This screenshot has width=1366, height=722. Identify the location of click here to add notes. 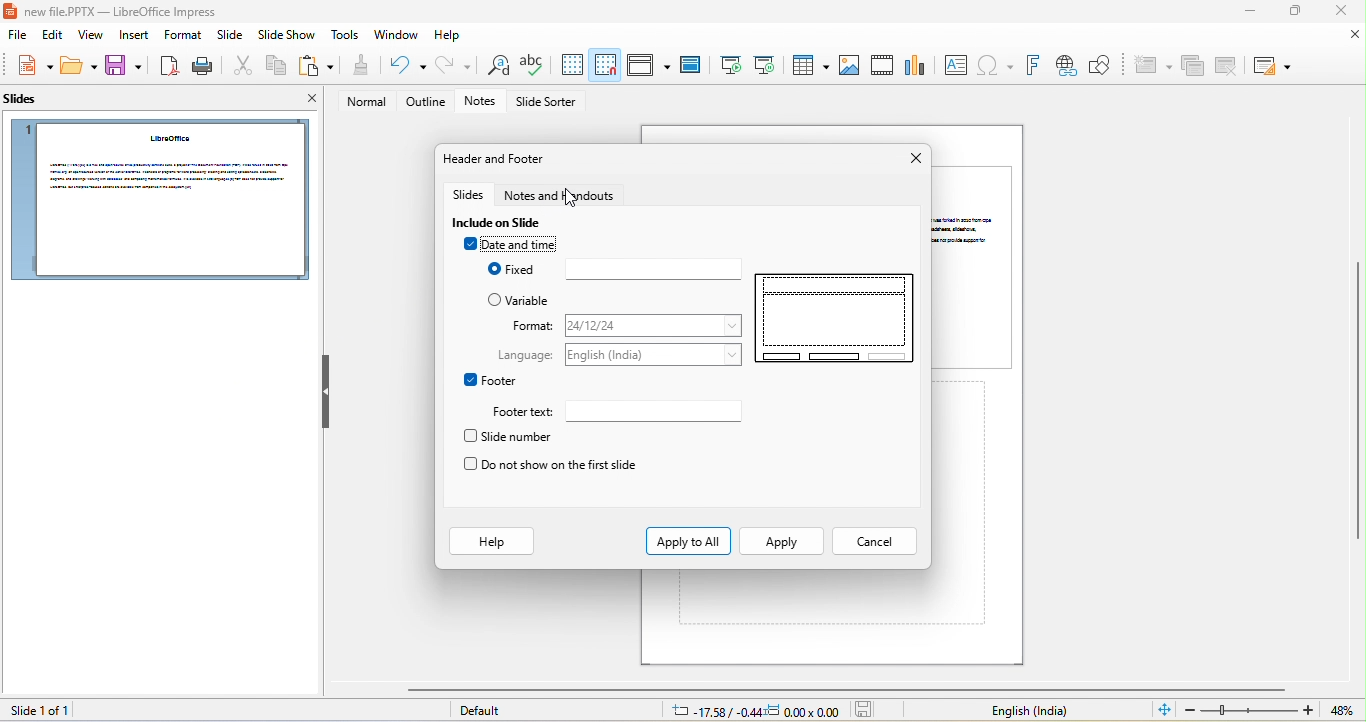
(962, 504).